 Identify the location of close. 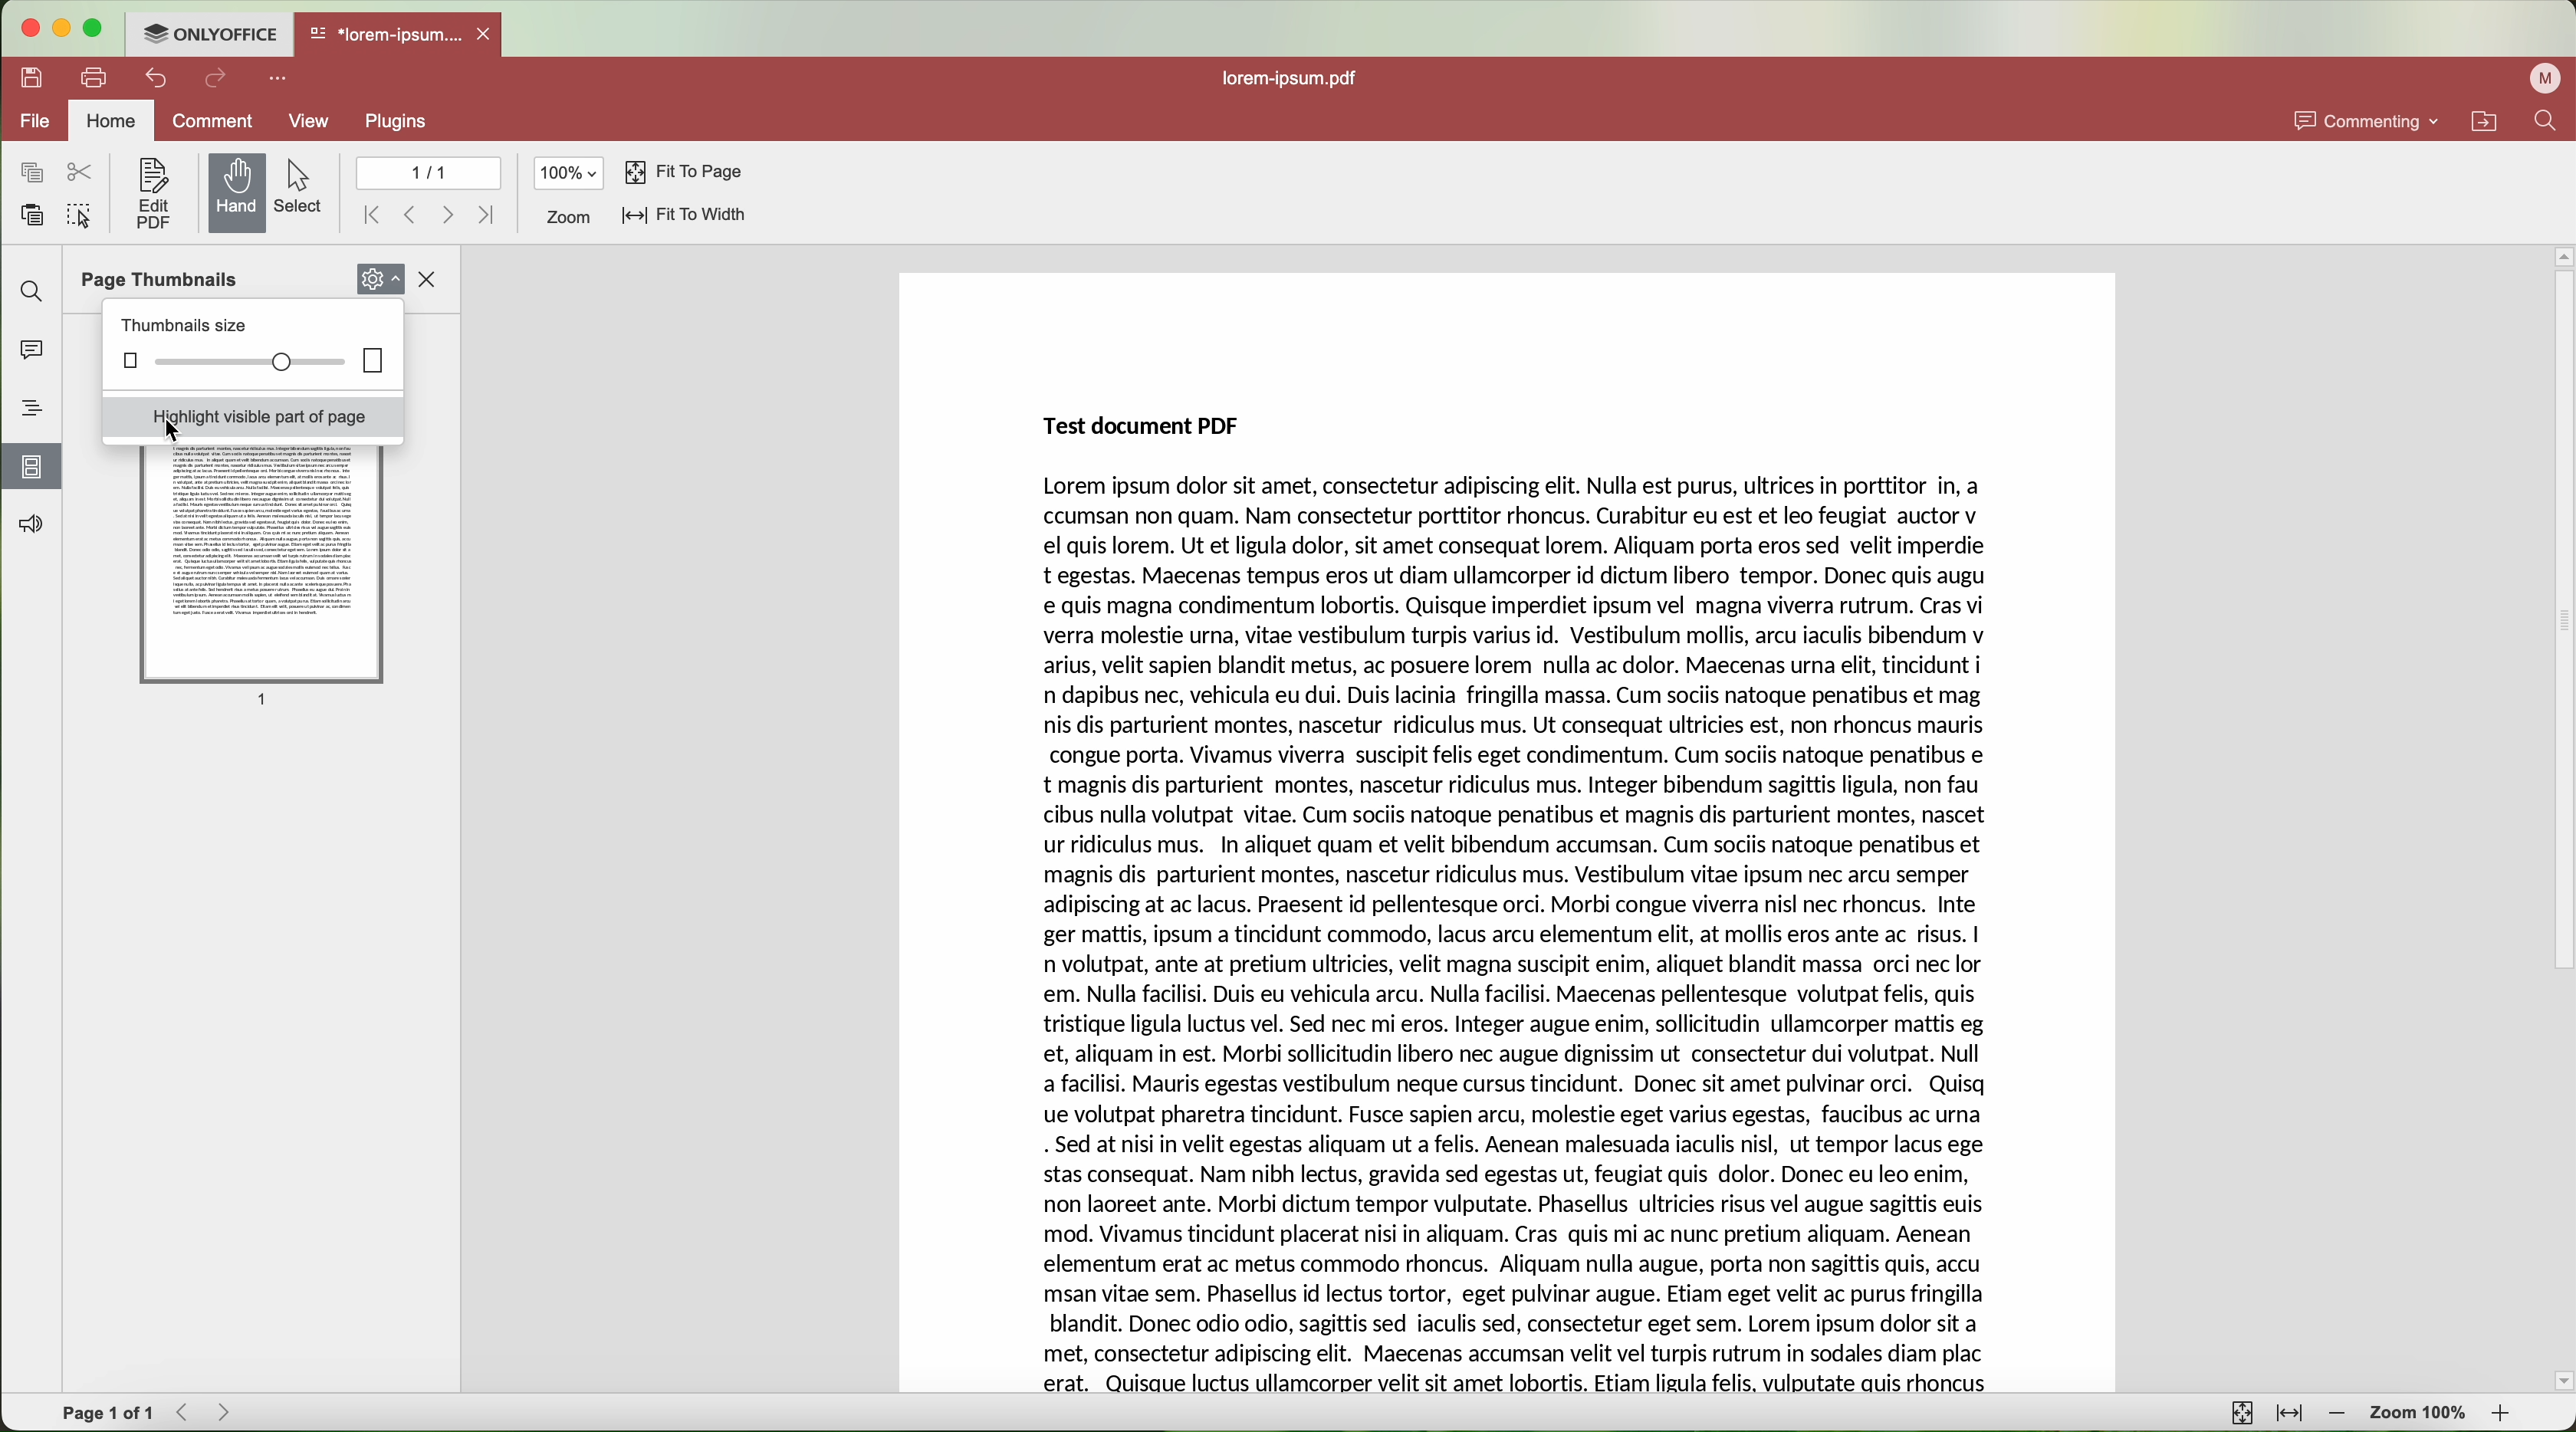
(434, 278).